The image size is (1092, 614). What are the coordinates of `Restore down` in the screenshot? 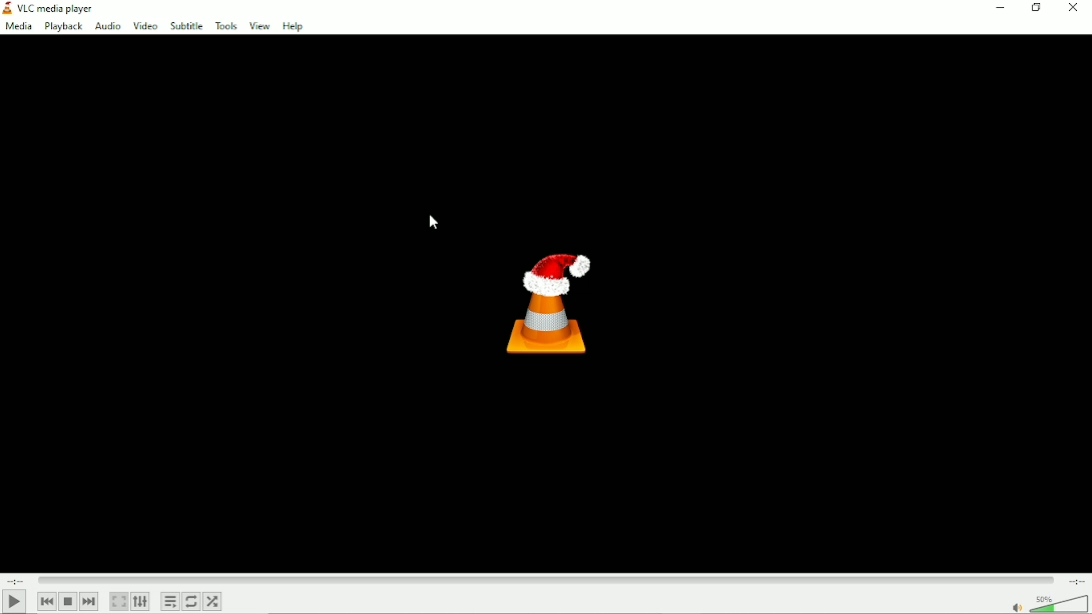 It's located at (1036, 8).